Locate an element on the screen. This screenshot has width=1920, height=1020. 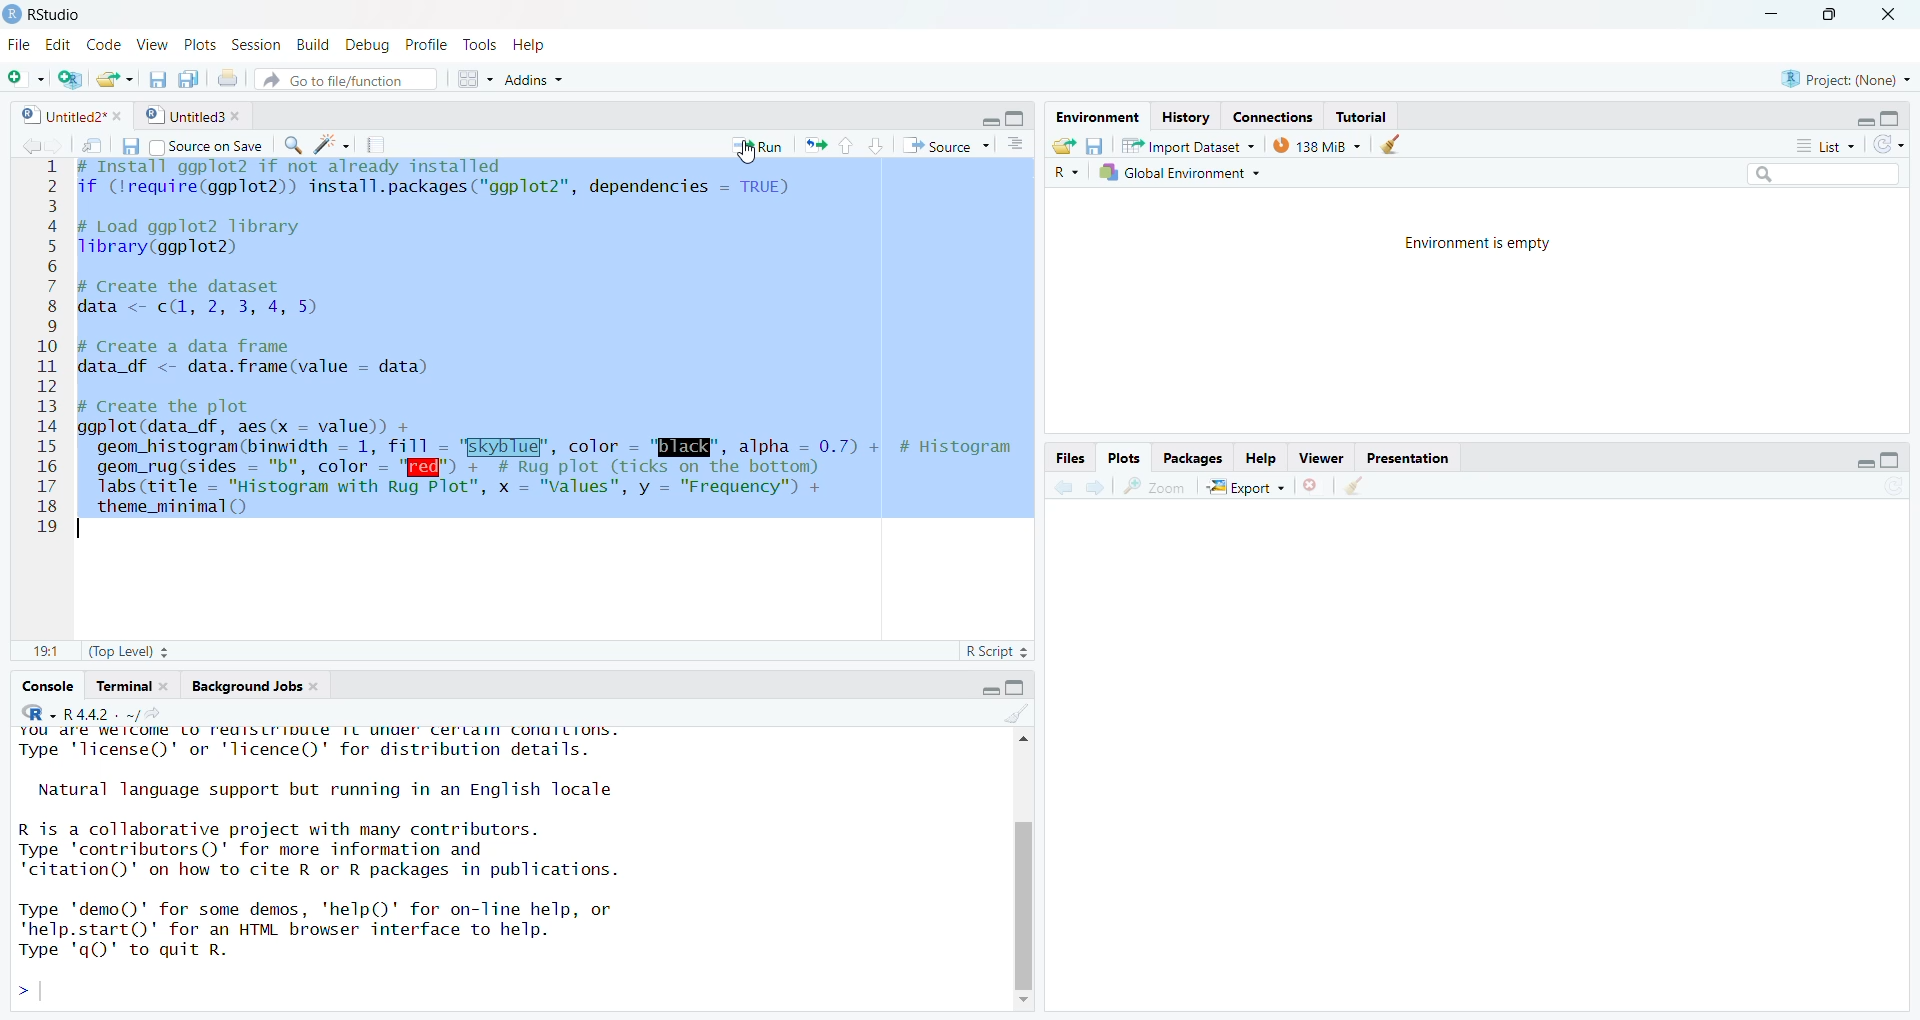
Terminal is located at coordinates (129, 689).